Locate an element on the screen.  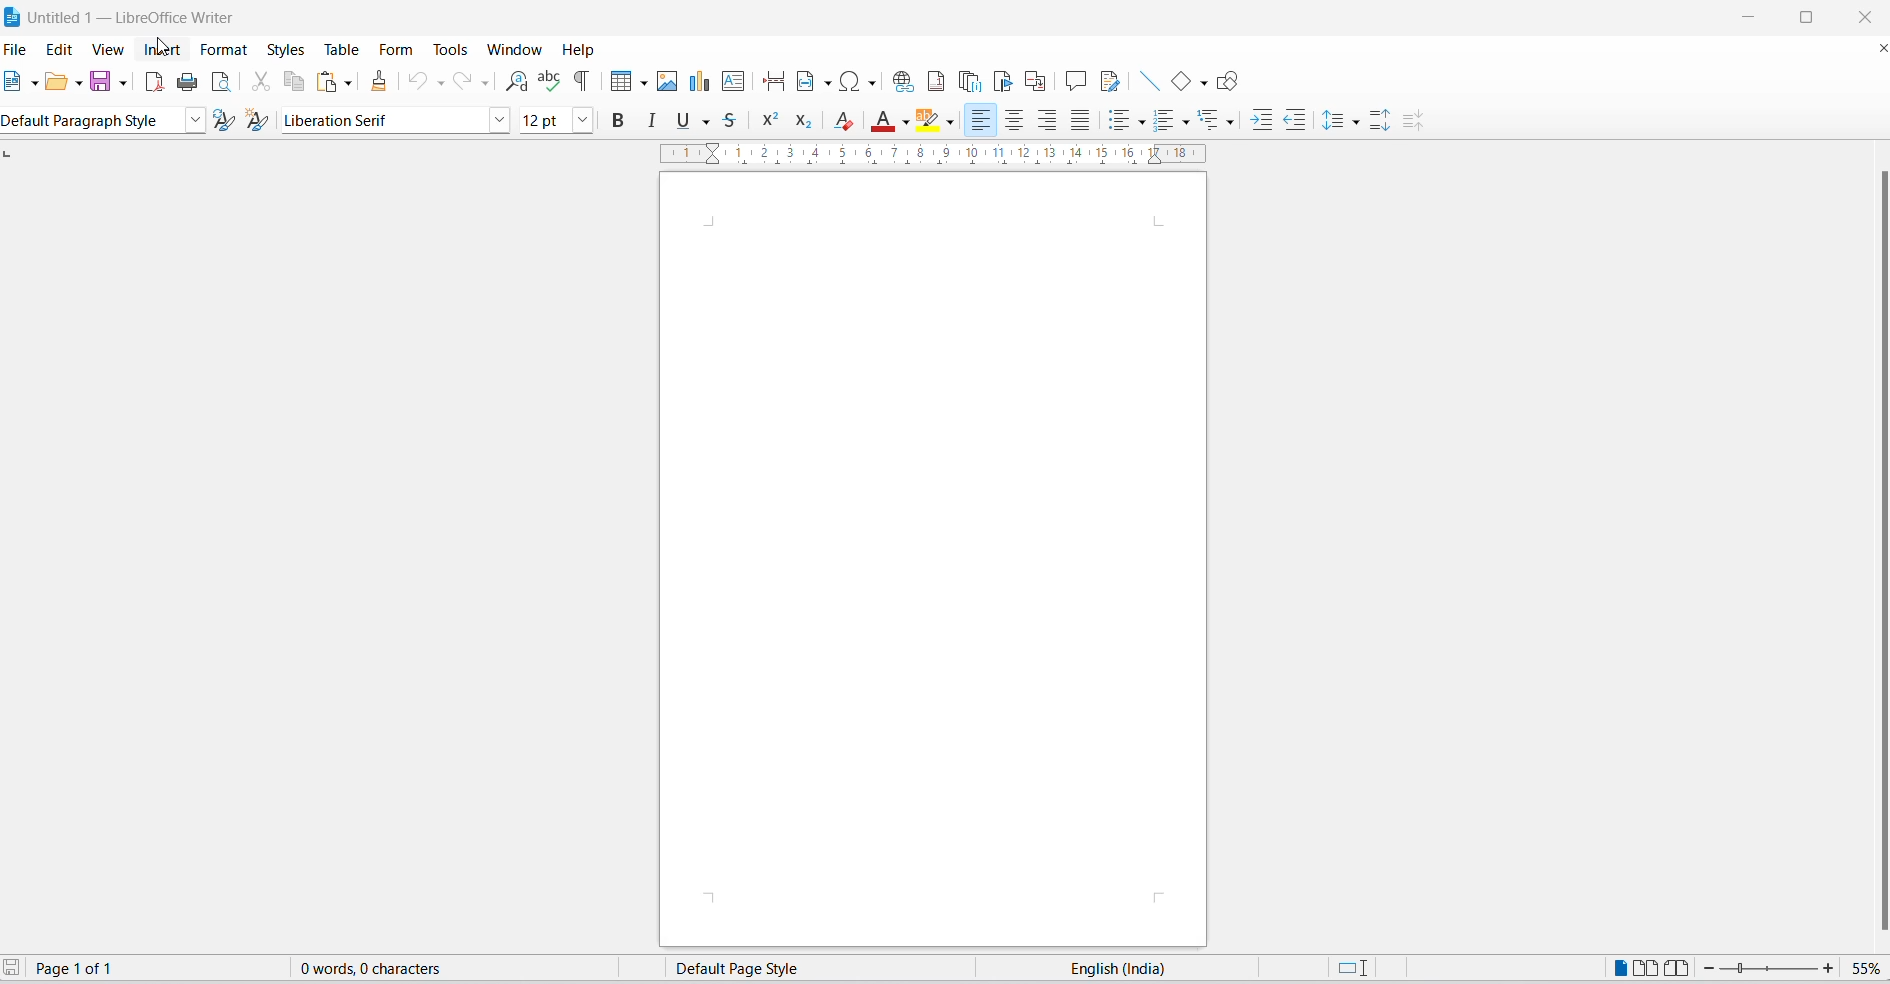
insert endnote is located at coordinates (970, 82).